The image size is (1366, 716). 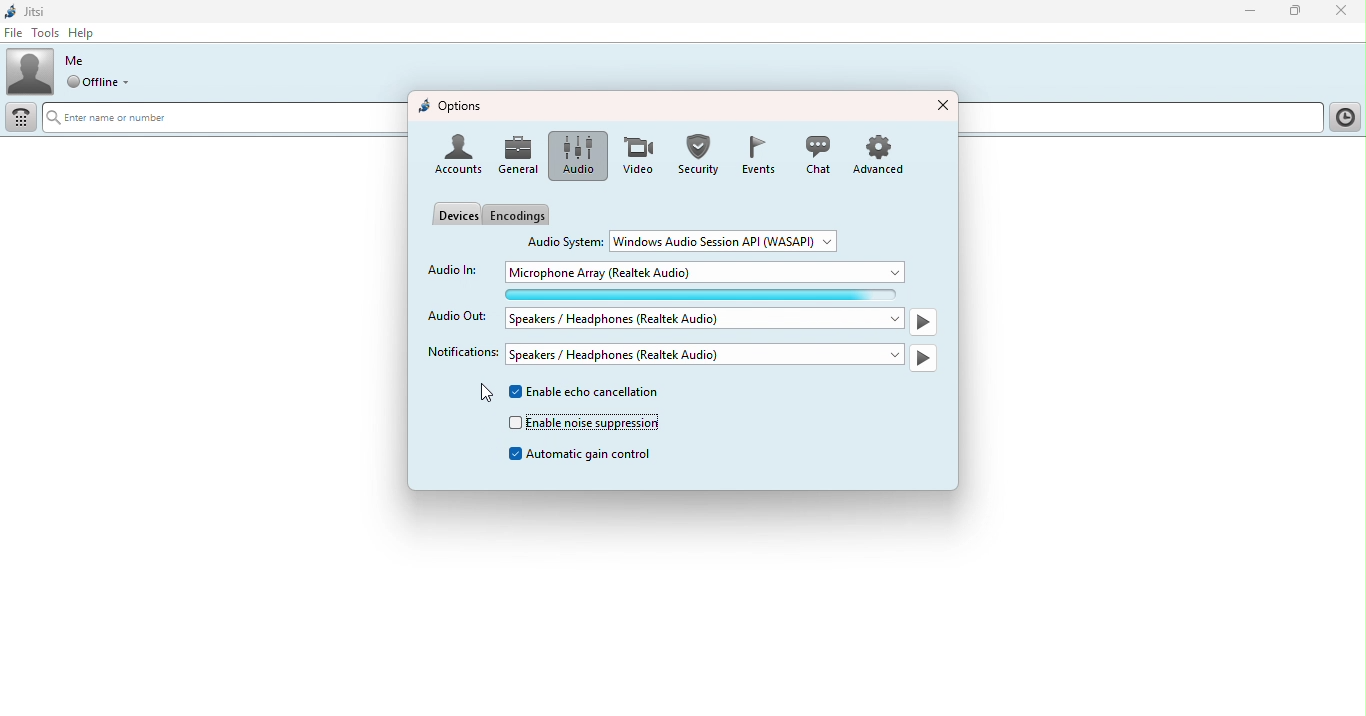 What do you see at coordinates (731, 240) in the screenshot?
I see `Drop down menu` at bounding box center [731, 240].